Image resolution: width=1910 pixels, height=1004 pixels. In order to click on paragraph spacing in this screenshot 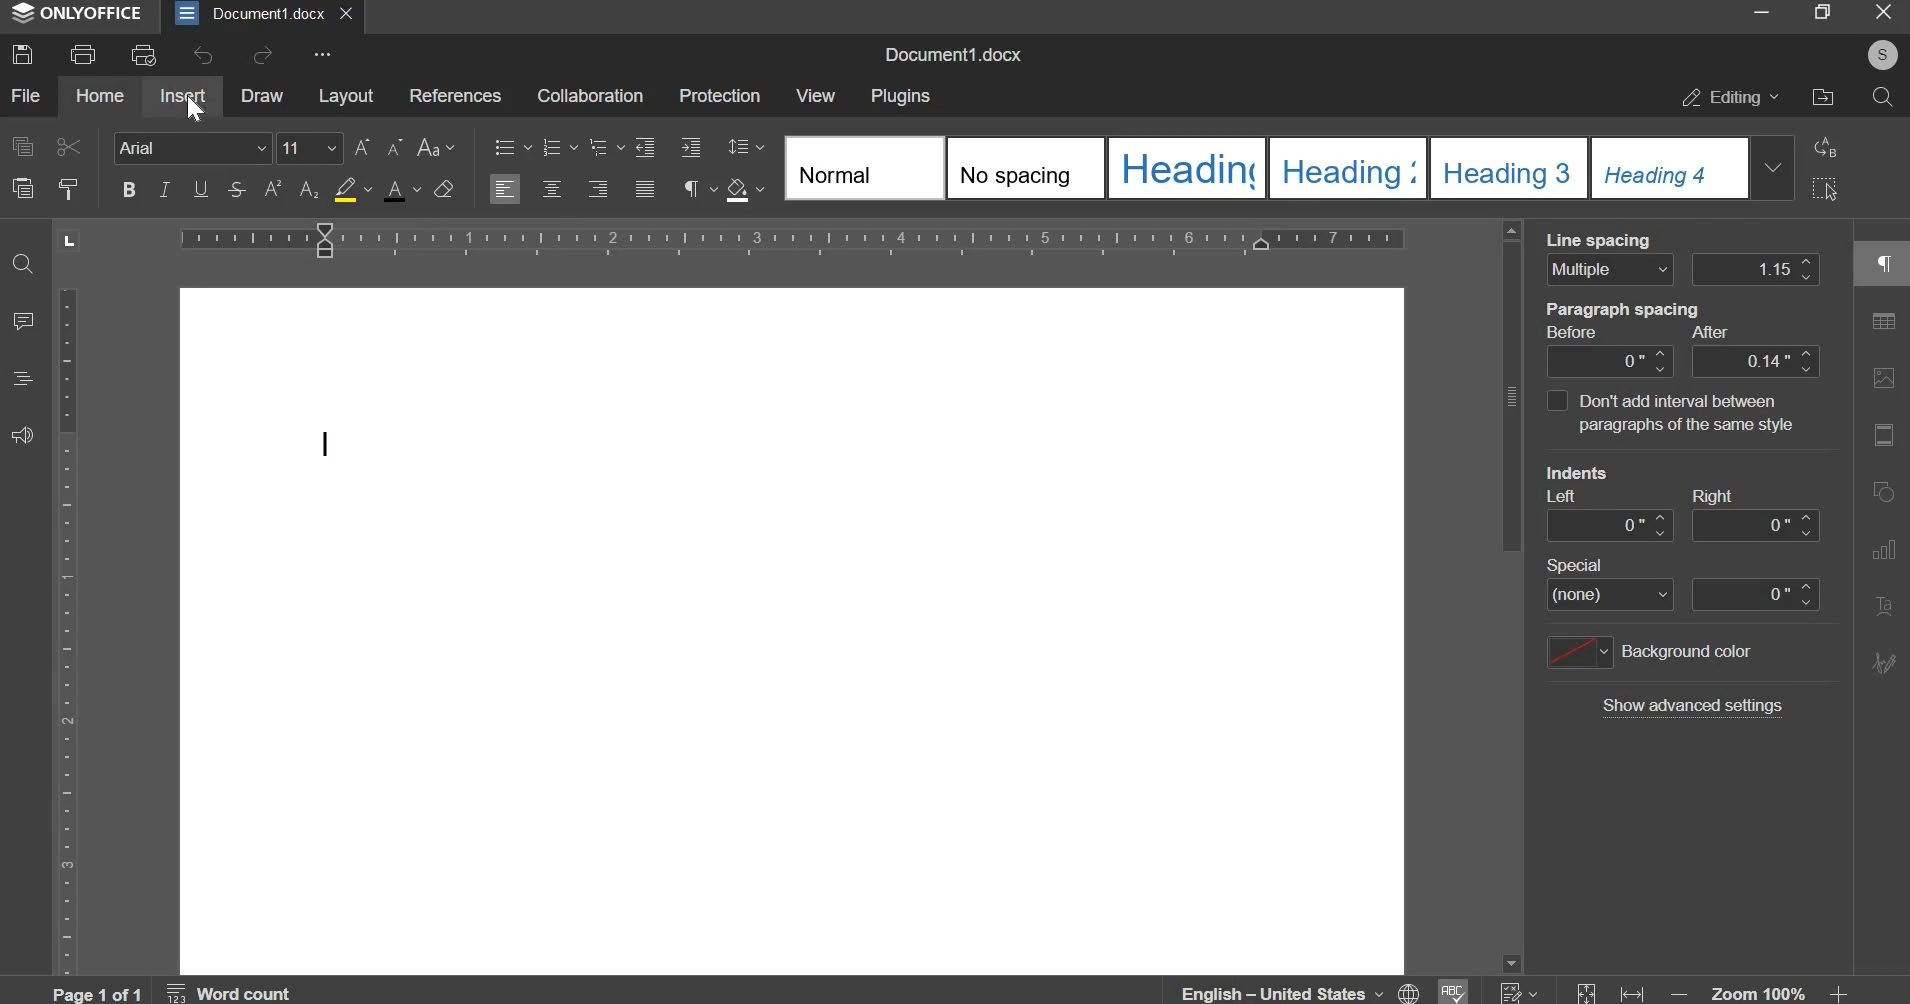, I will do `click(1623, 308)`.